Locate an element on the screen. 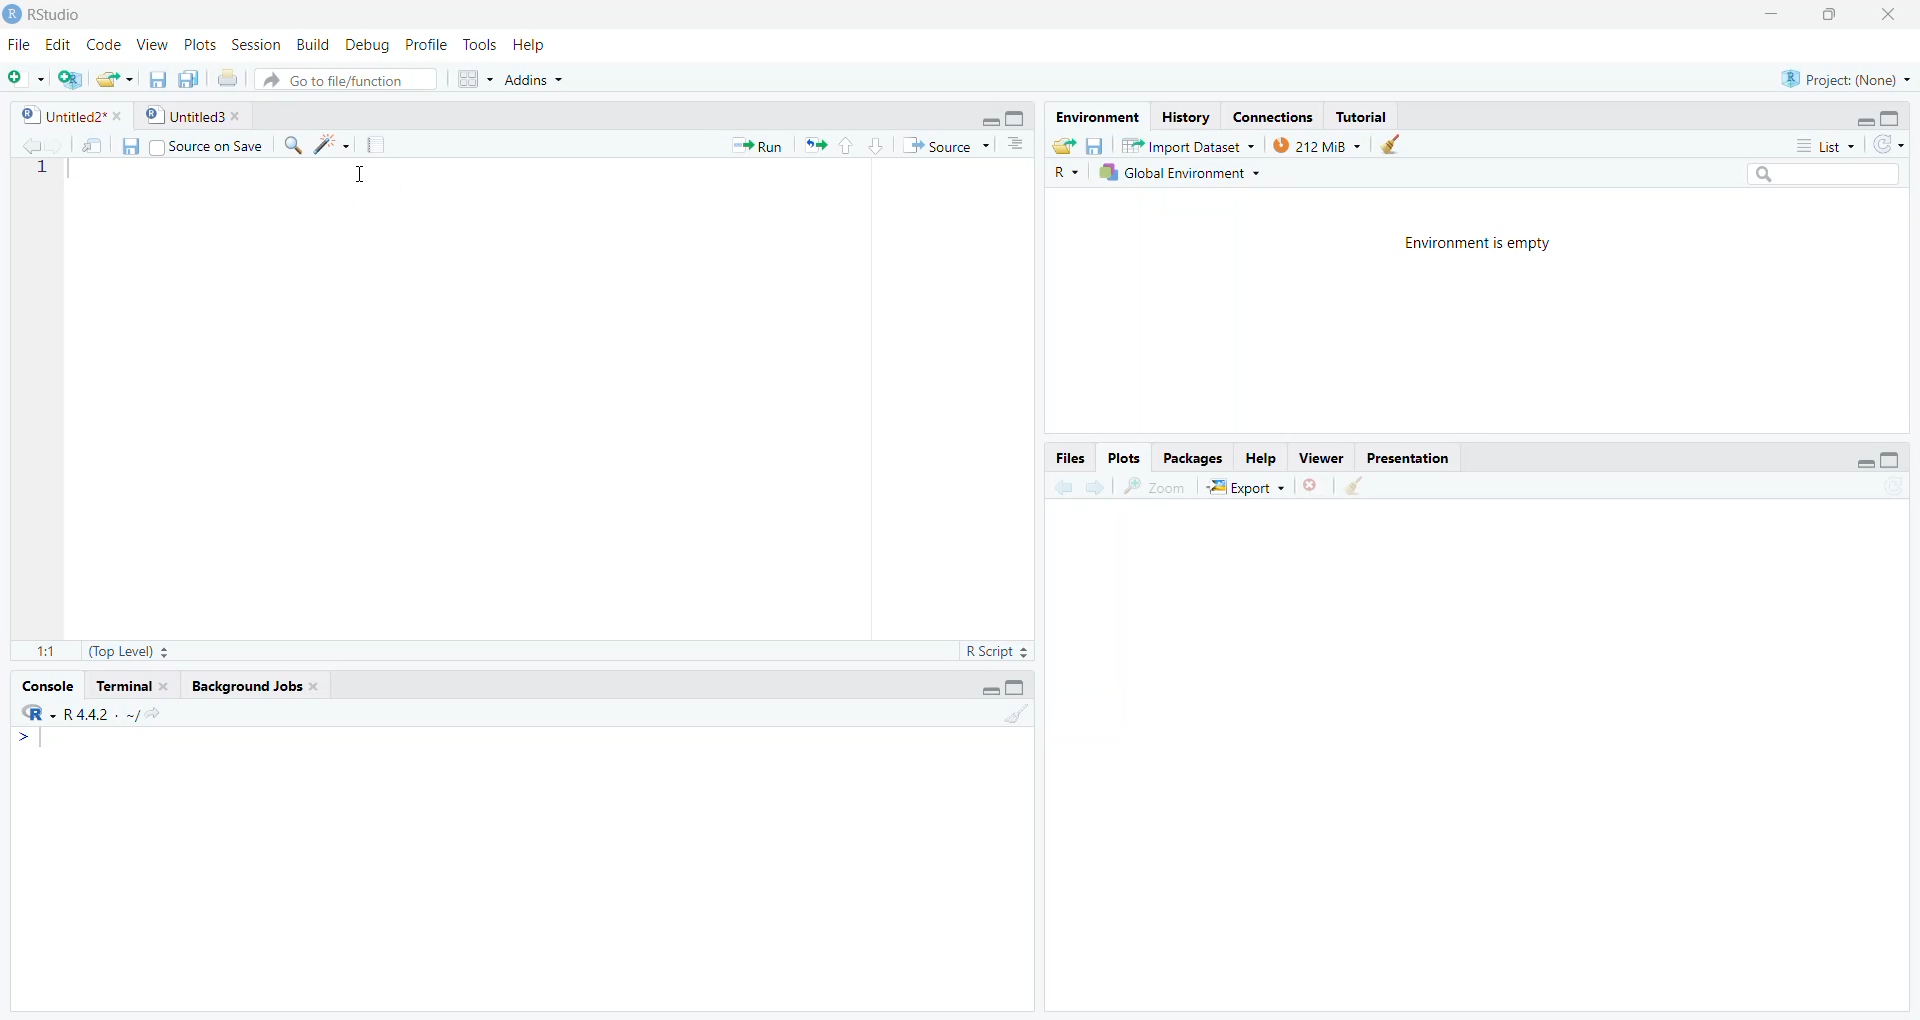 Image resolution: width=1920 pixels, height=1020 pixels. save is located at coordinates (1097, 145).